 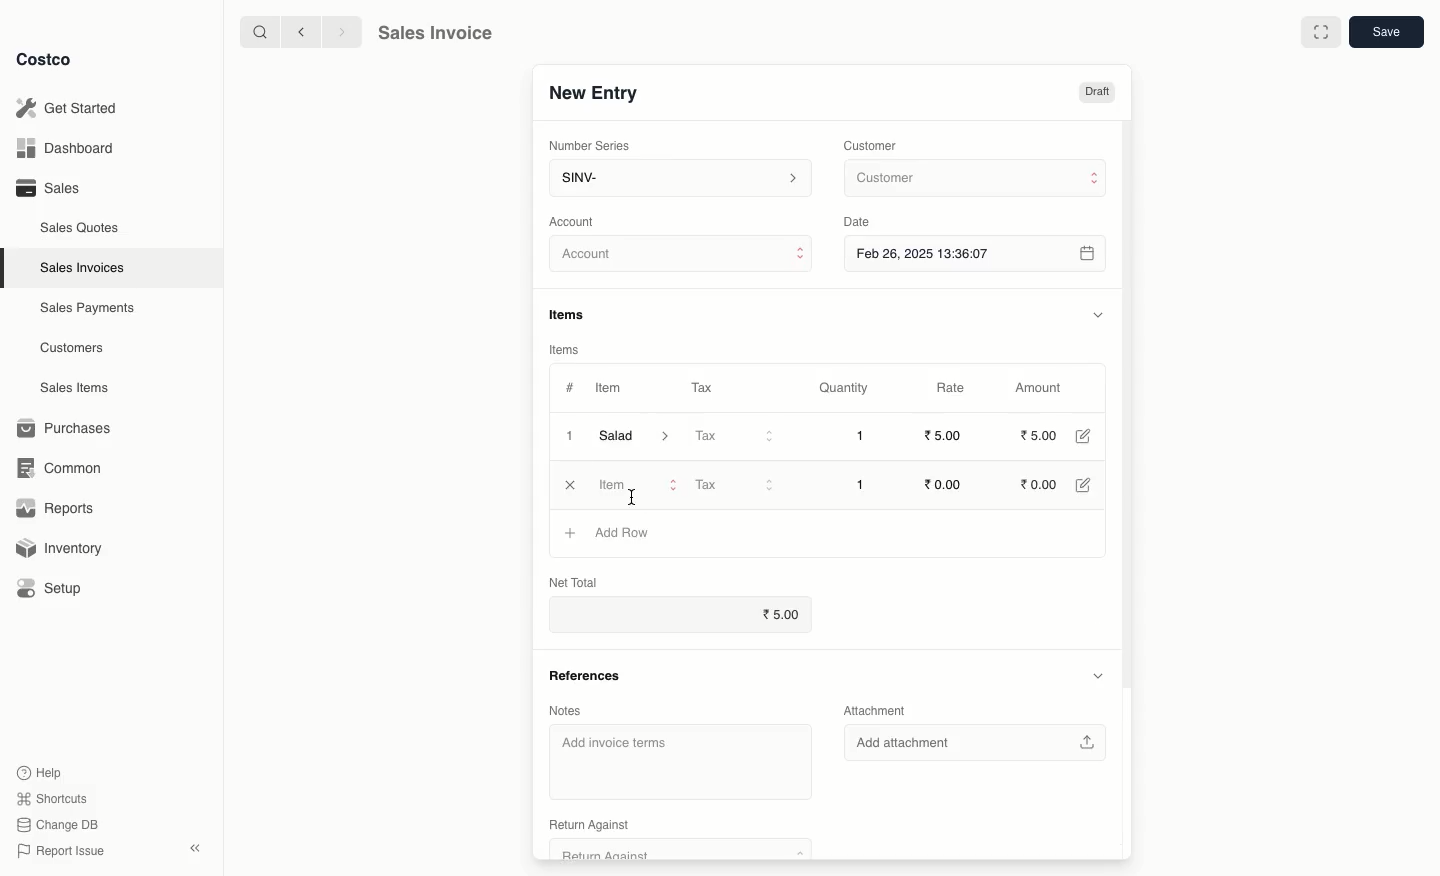 What do you see at coordinates (570, 533) in the screenshot?
I see `Add` at bounding box center [570, 533].